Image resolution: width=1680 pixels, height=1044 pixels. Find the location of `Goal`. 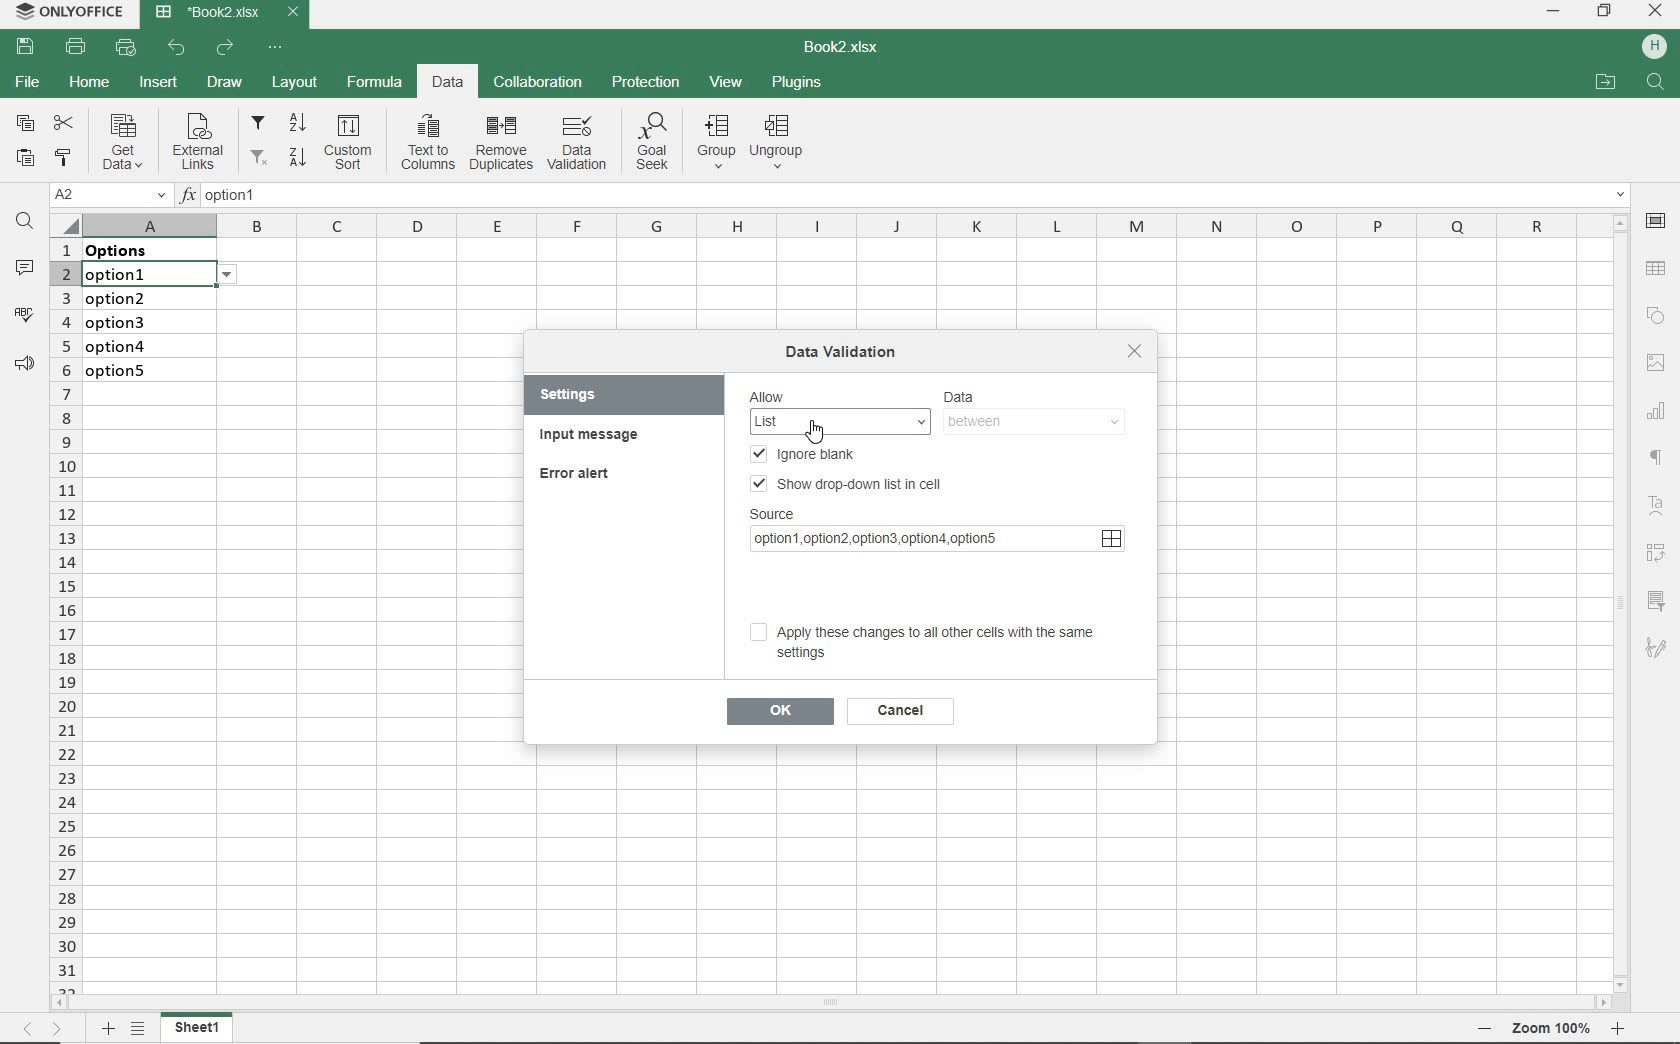

Goal is located at coordinates (649, 145).